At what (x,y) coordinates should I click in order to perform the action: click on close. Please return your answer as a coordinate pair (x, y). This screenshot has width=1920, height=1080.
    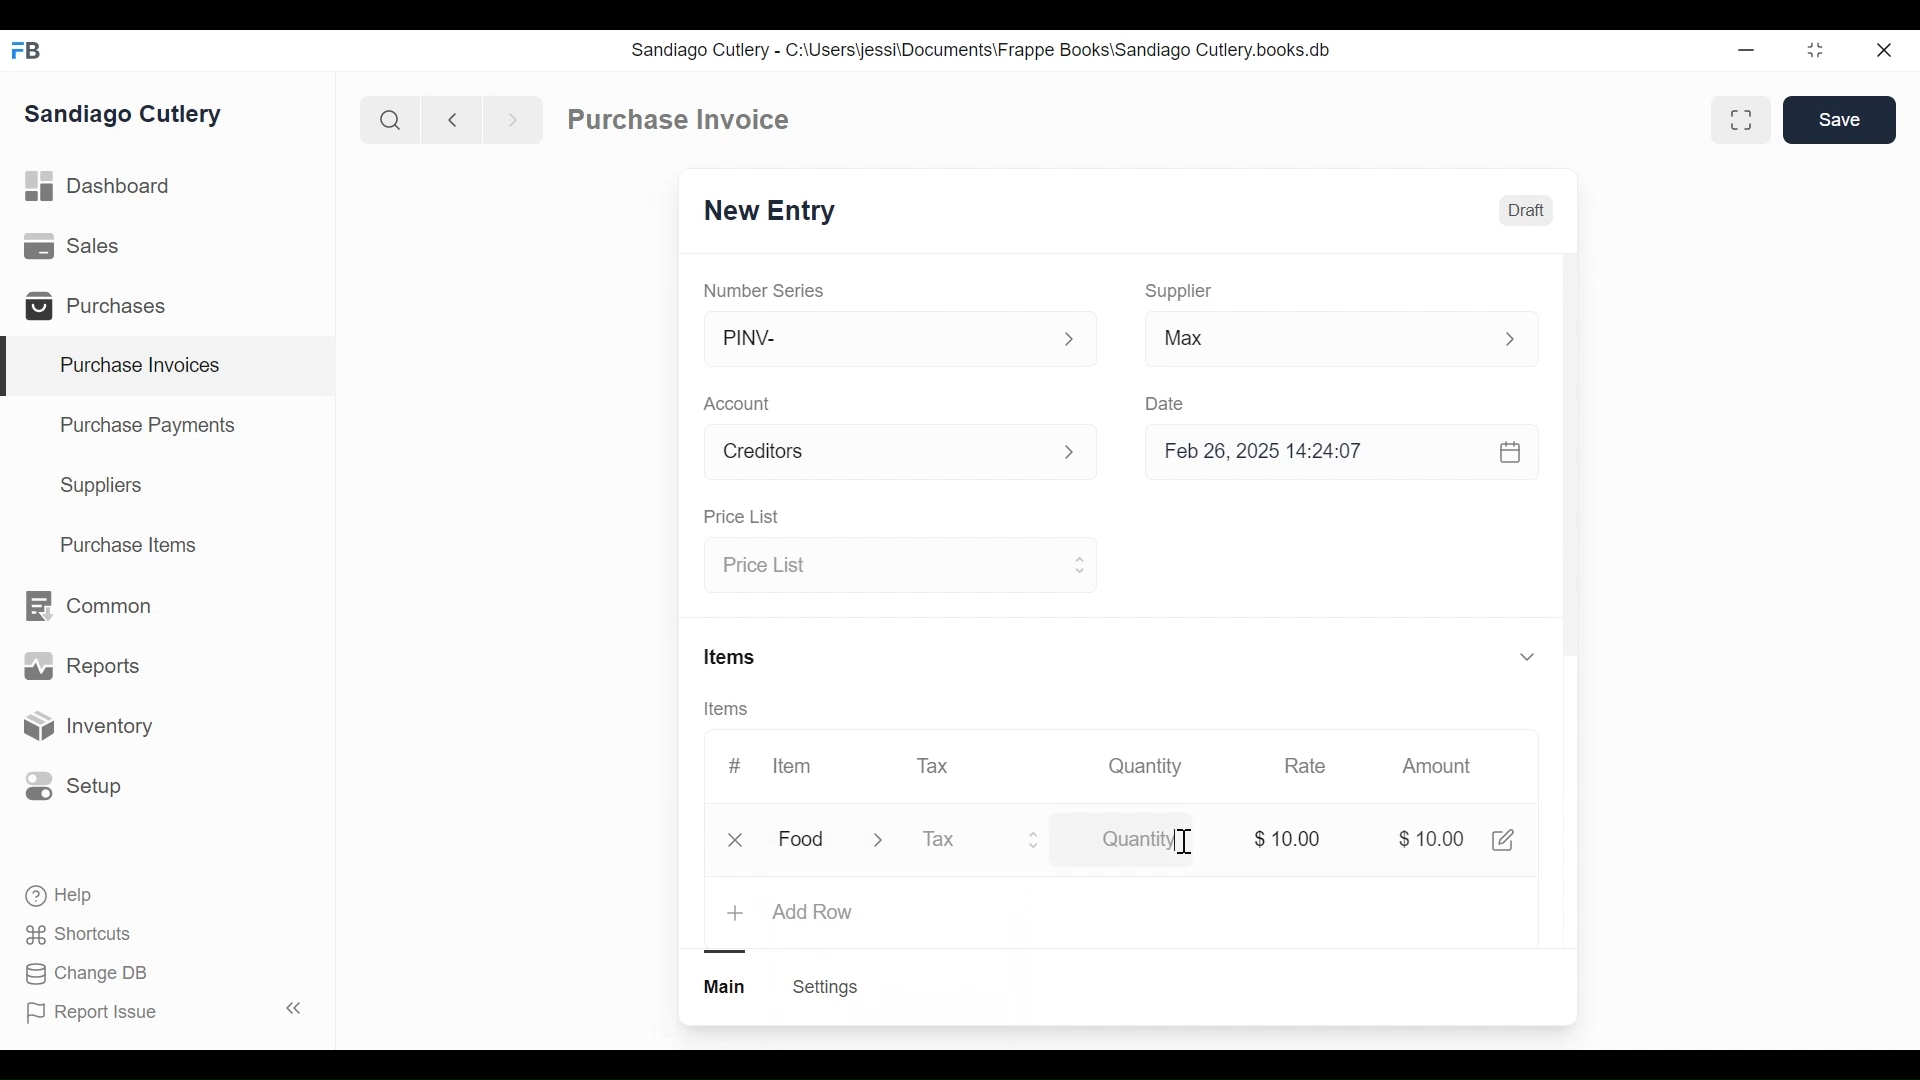
    Looking at the image, I should click on (740, 840).